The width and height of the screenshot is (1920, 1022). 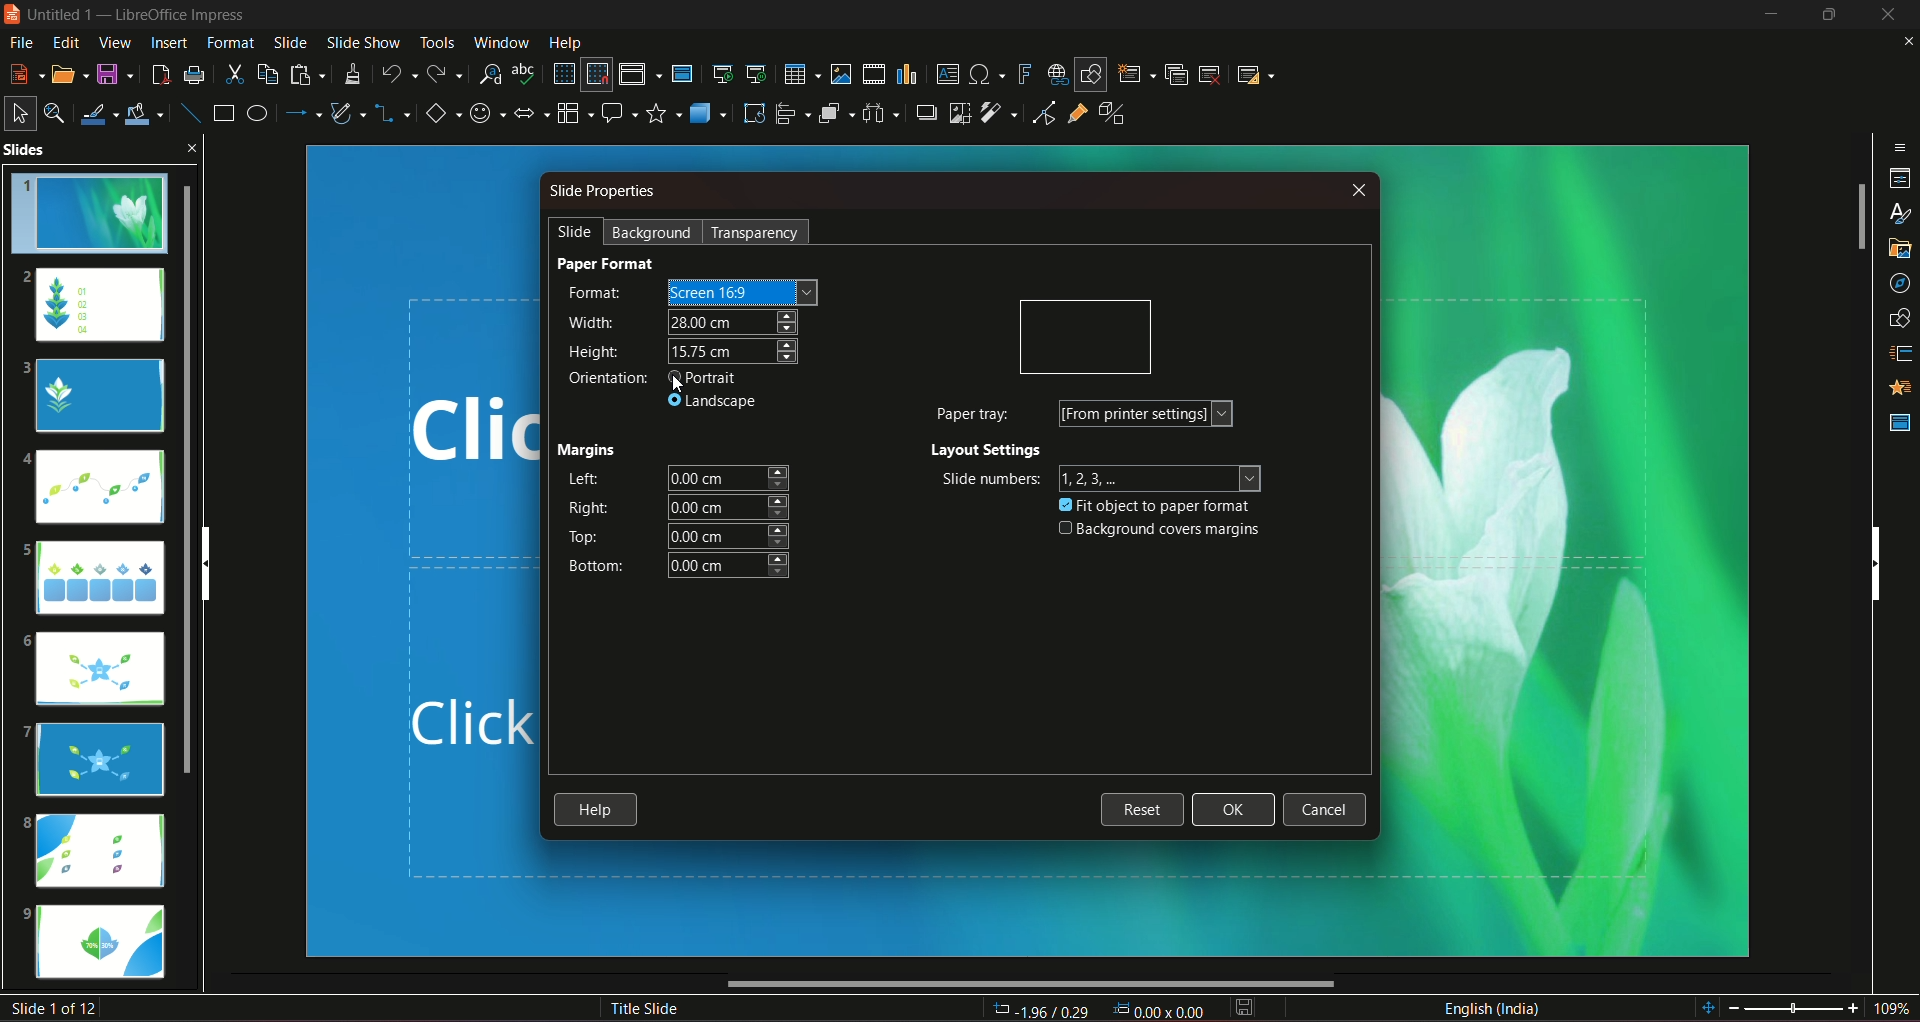 I want to click on close, so click(x=196, y=146).